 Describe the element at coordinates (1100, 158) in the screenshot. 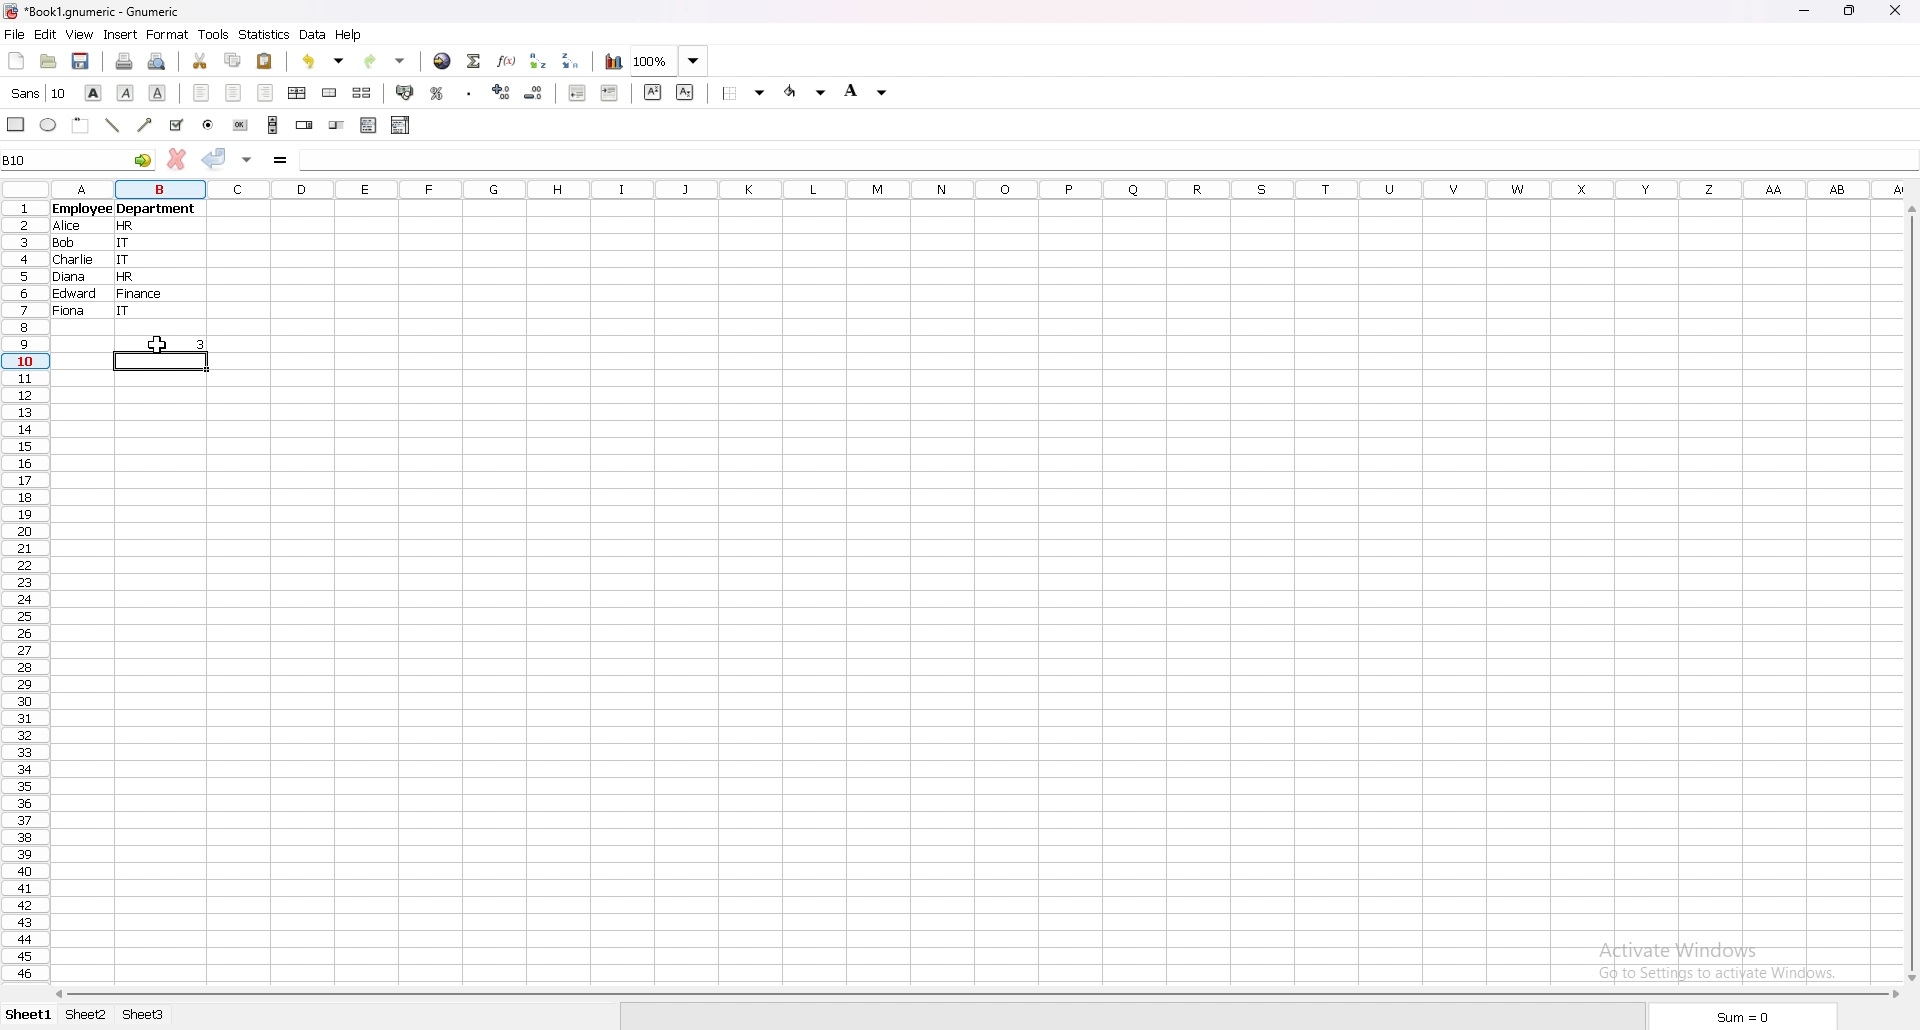

I see `cell input` at that location.